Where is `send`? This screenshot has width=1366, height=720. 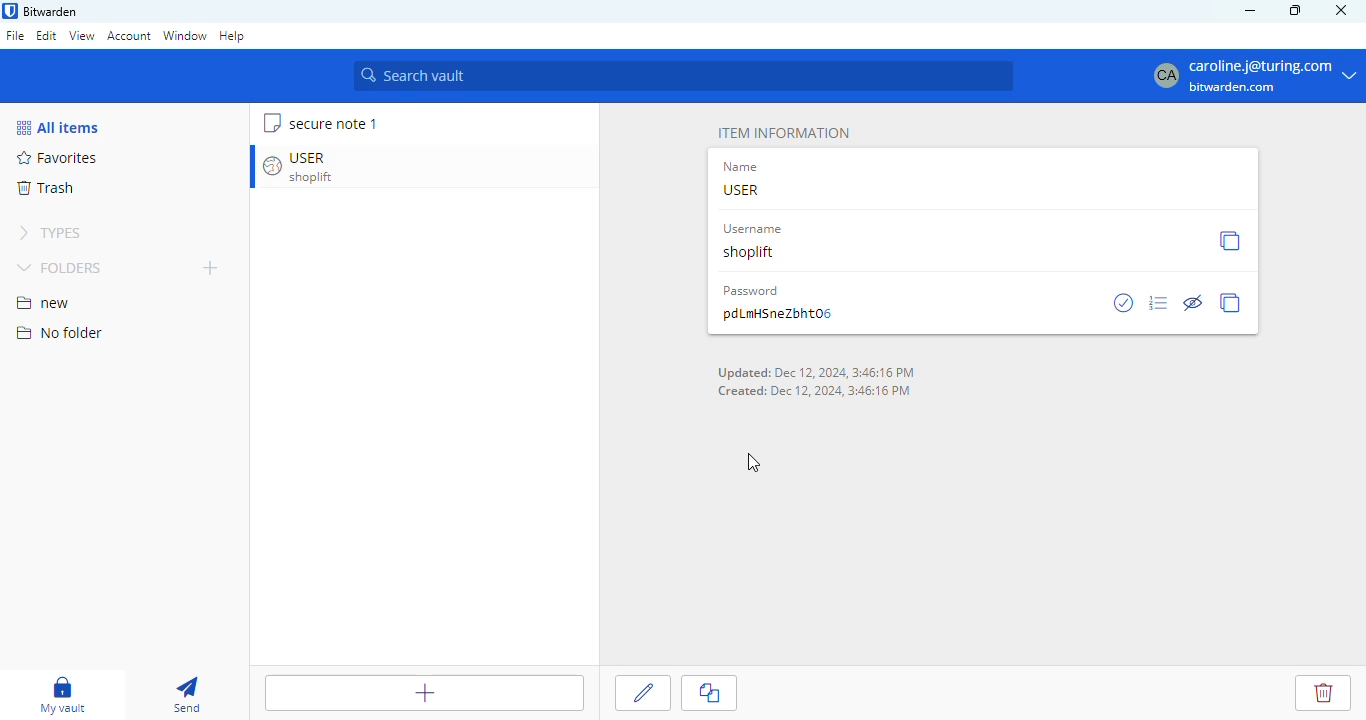 send is located at coordinates (188, 696).